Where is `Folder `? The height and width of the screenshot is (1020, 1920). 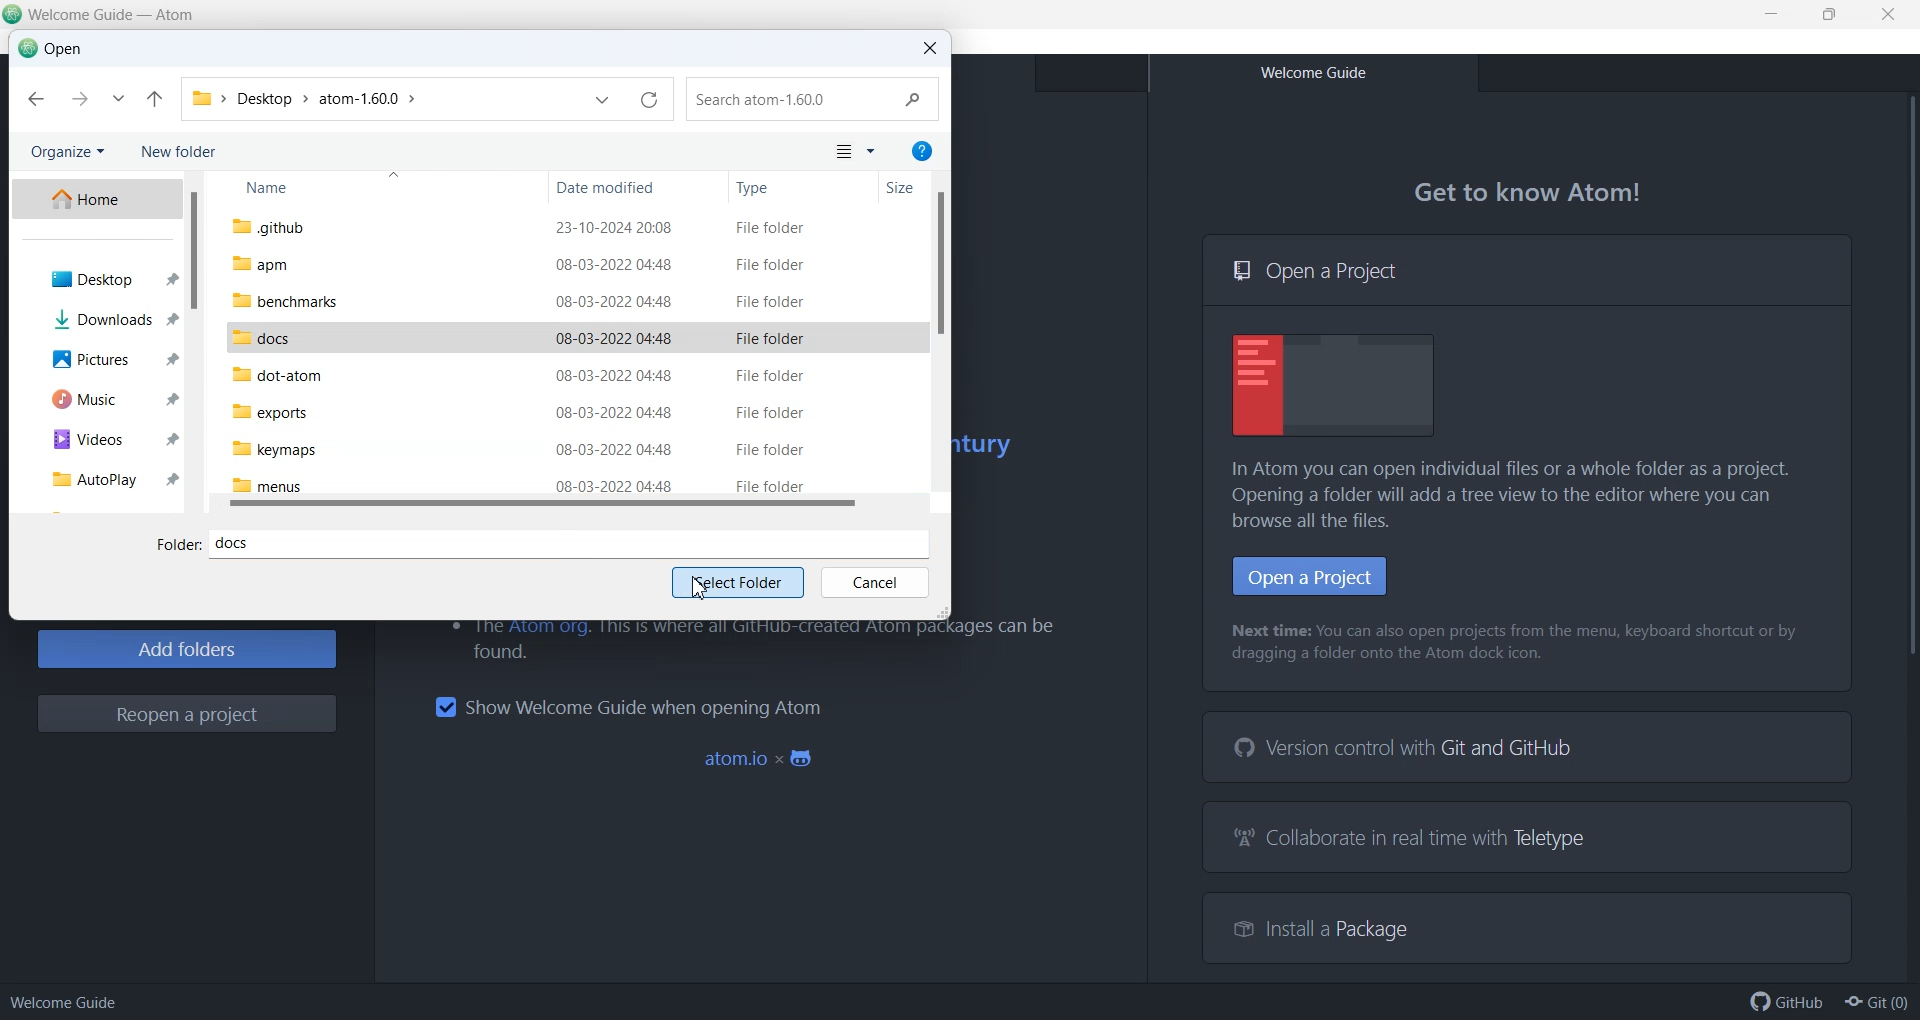 Folder  is located at coordinates (177, 546).